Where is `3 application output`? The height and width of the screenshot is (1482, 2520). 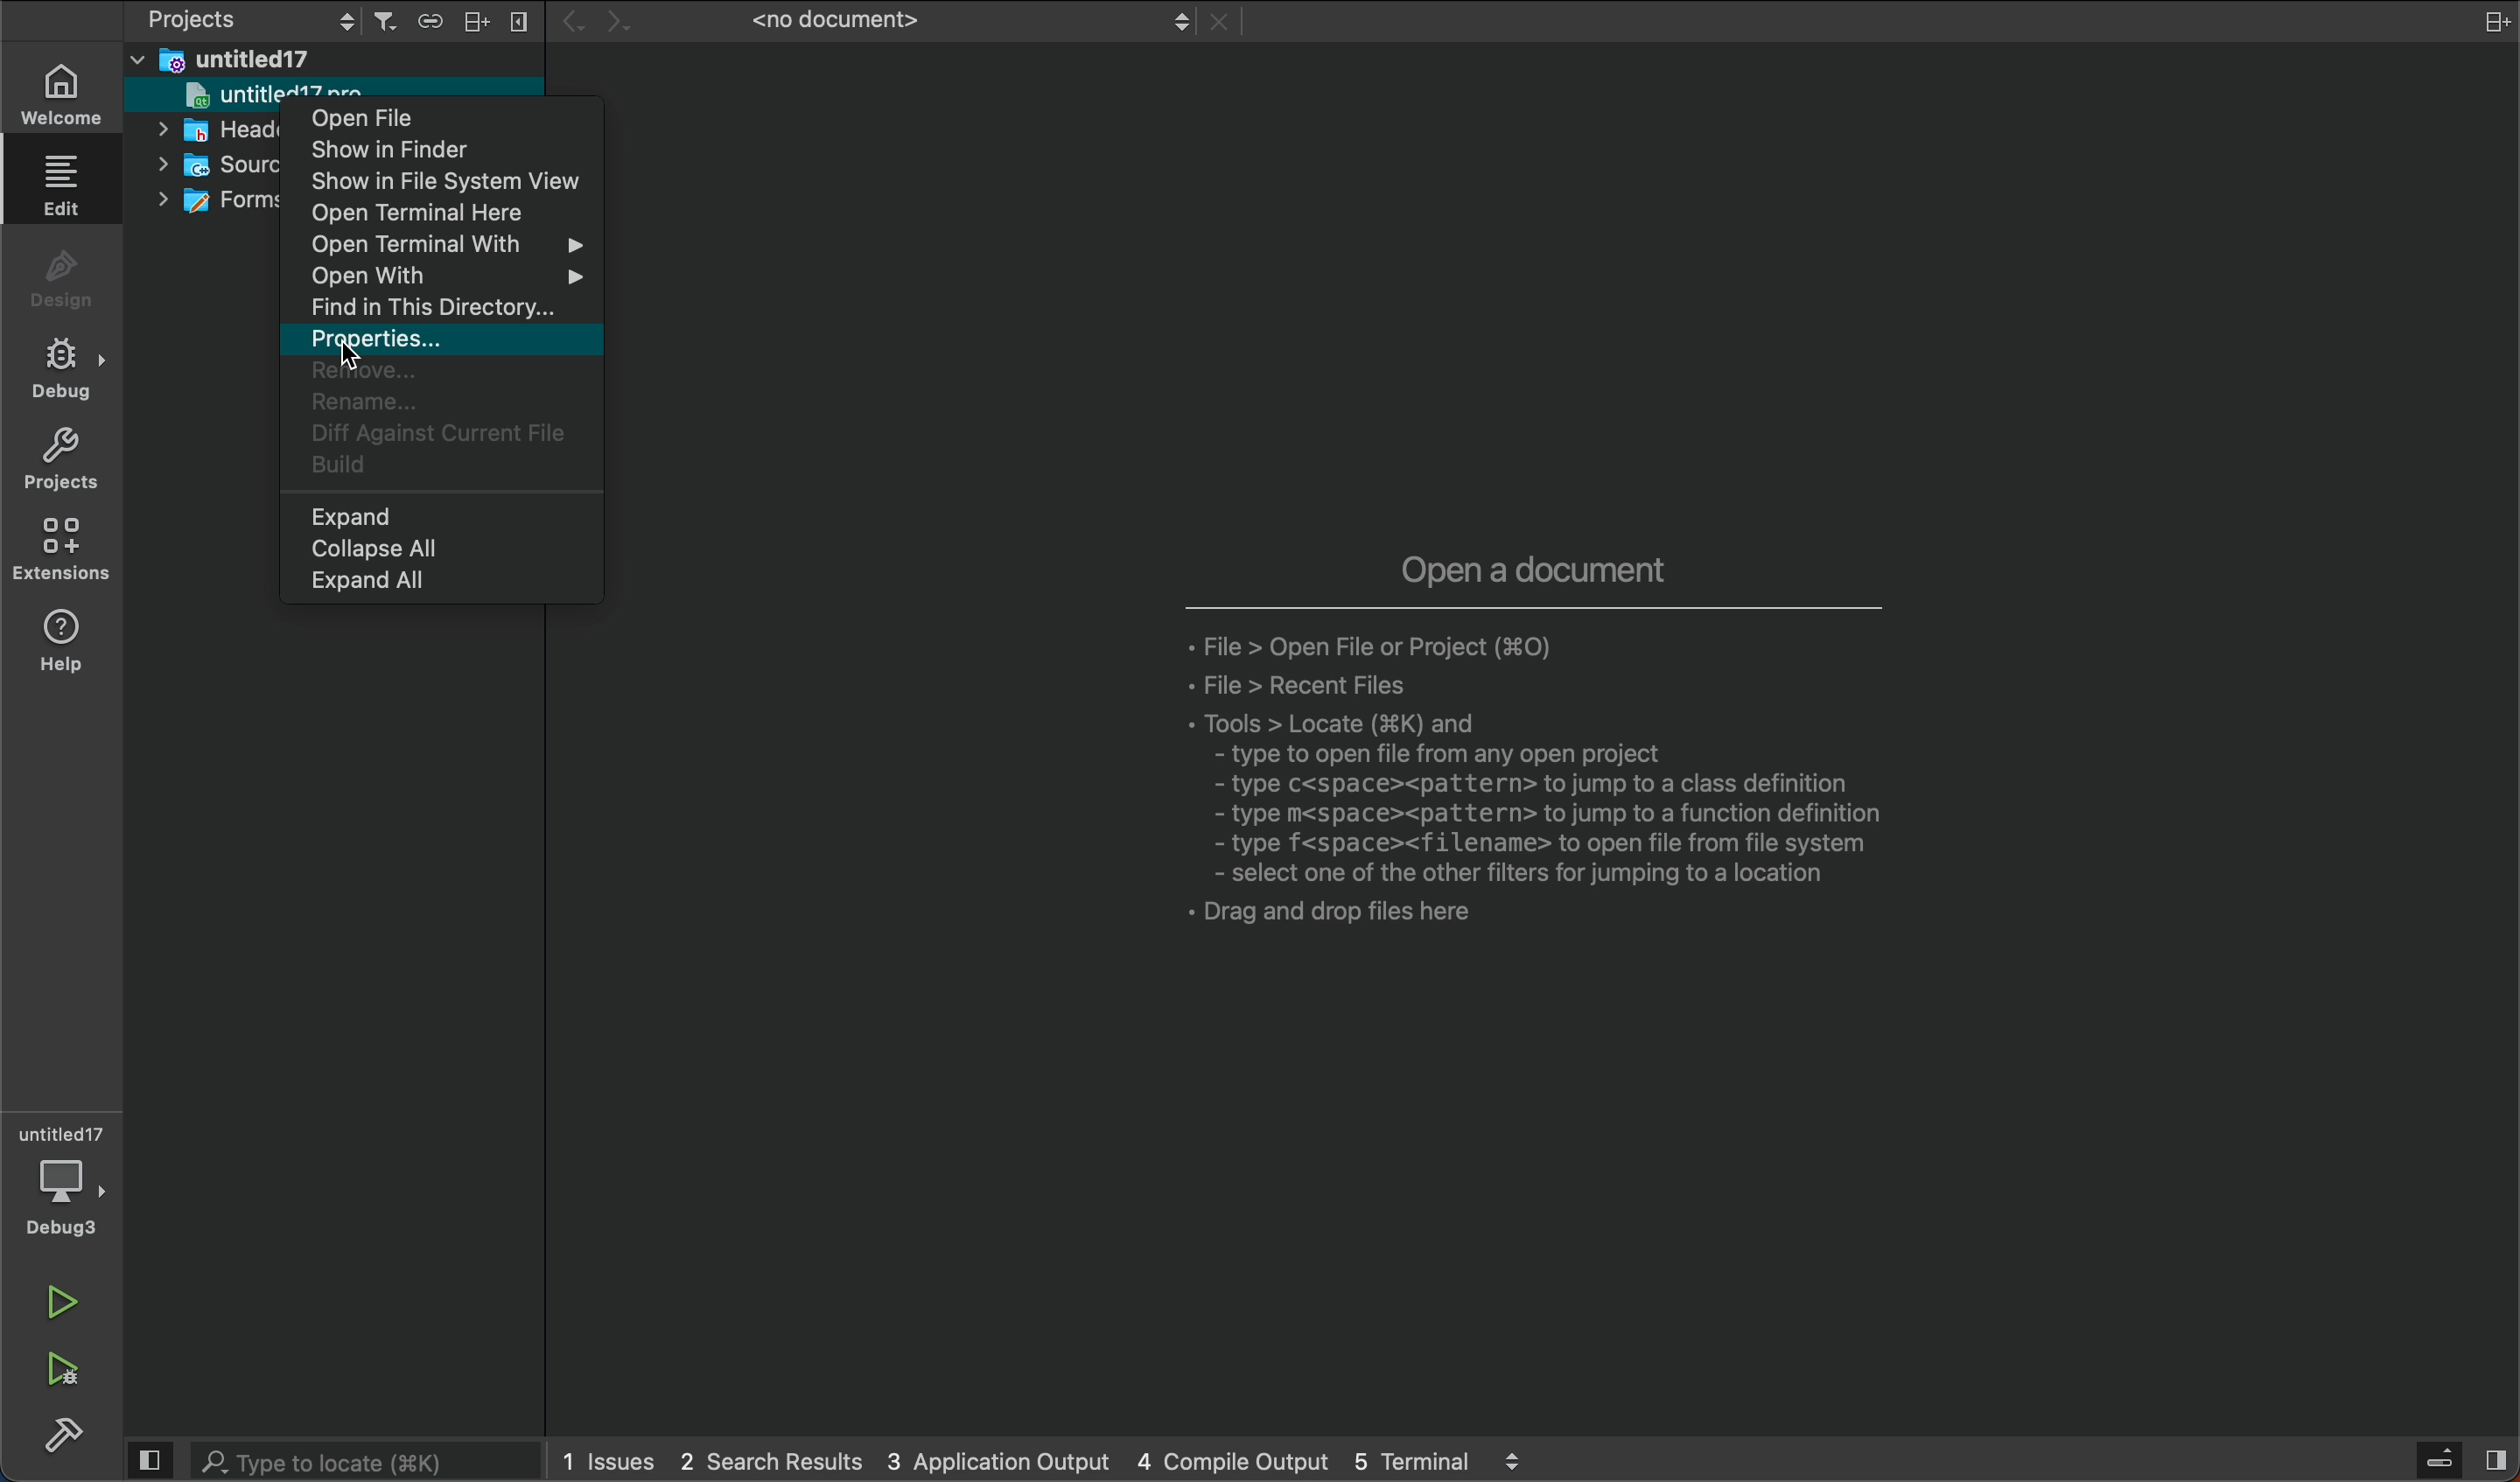
3 application output is located at coordinates (1004, 1462).